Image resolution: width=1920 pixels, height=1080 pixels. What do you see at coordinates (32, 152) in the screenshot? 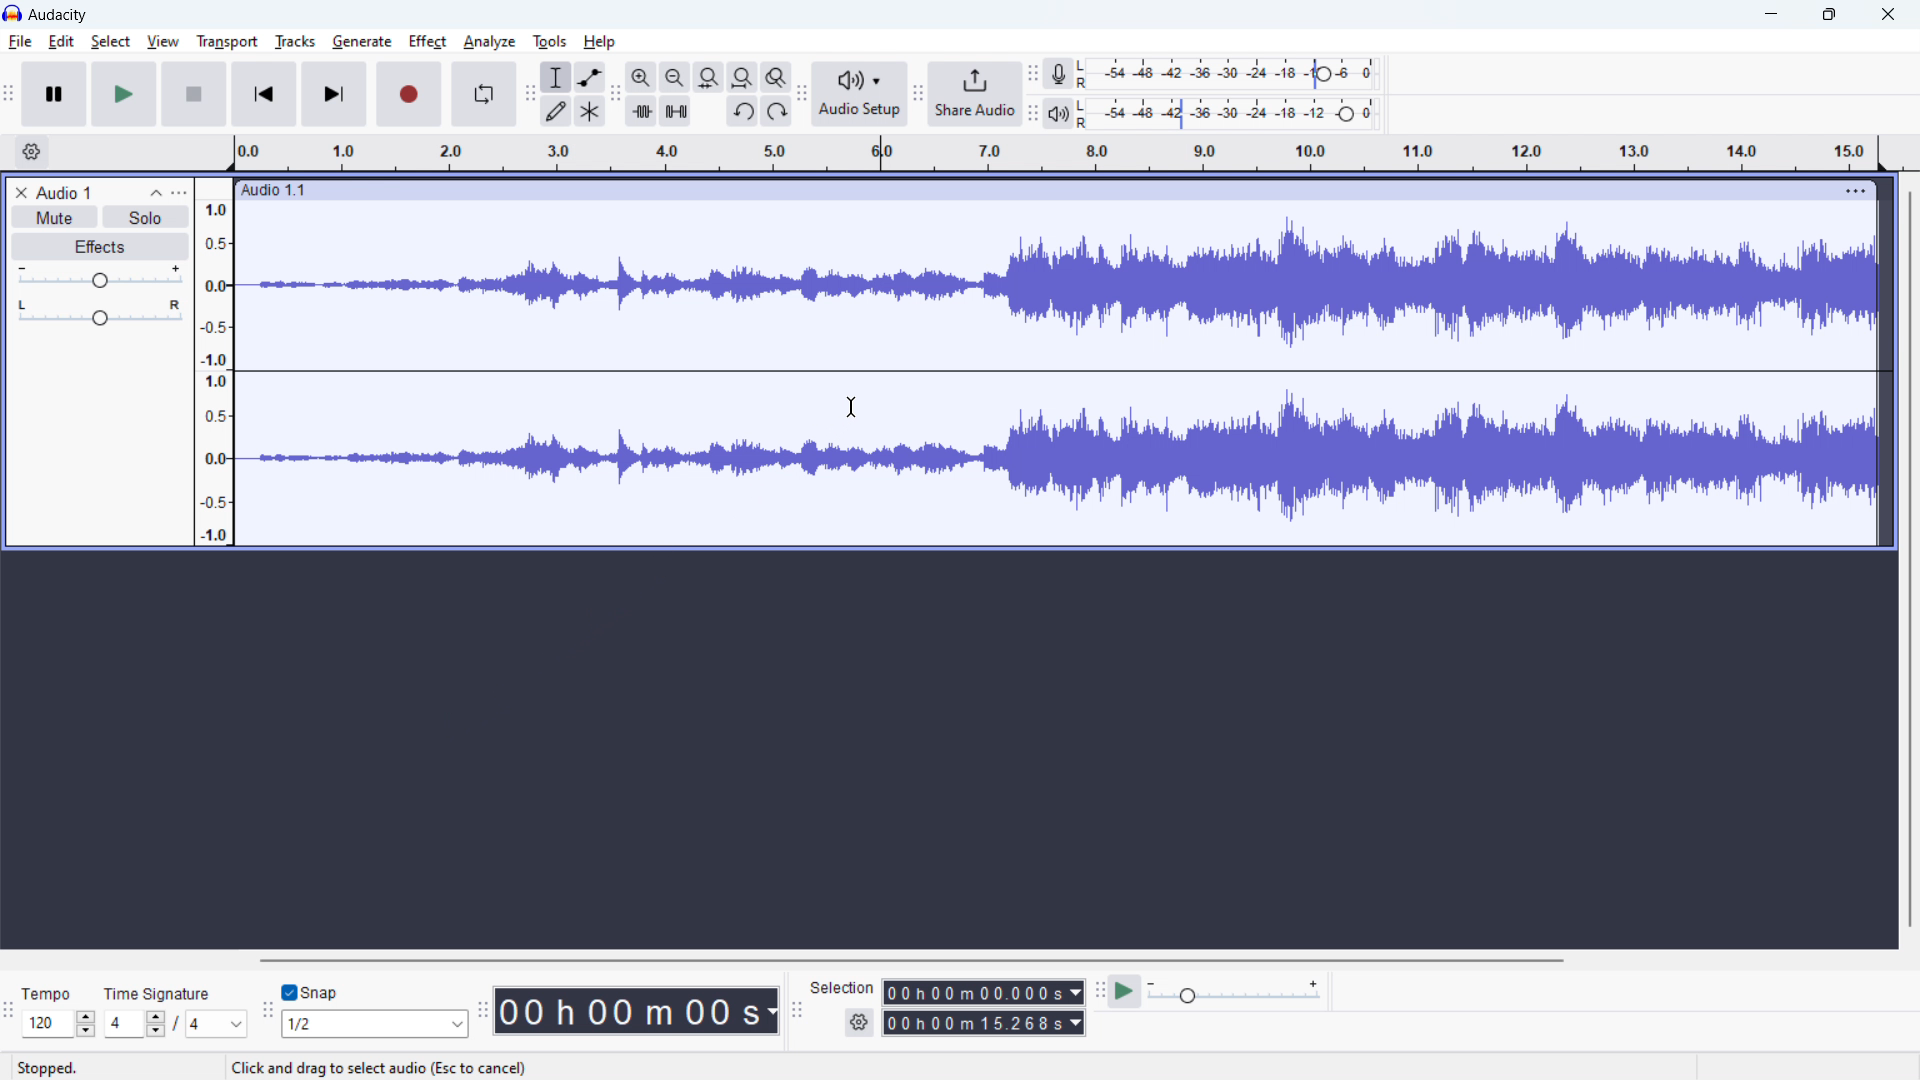
I see `timeline settings` at bounding box center [32, 152].